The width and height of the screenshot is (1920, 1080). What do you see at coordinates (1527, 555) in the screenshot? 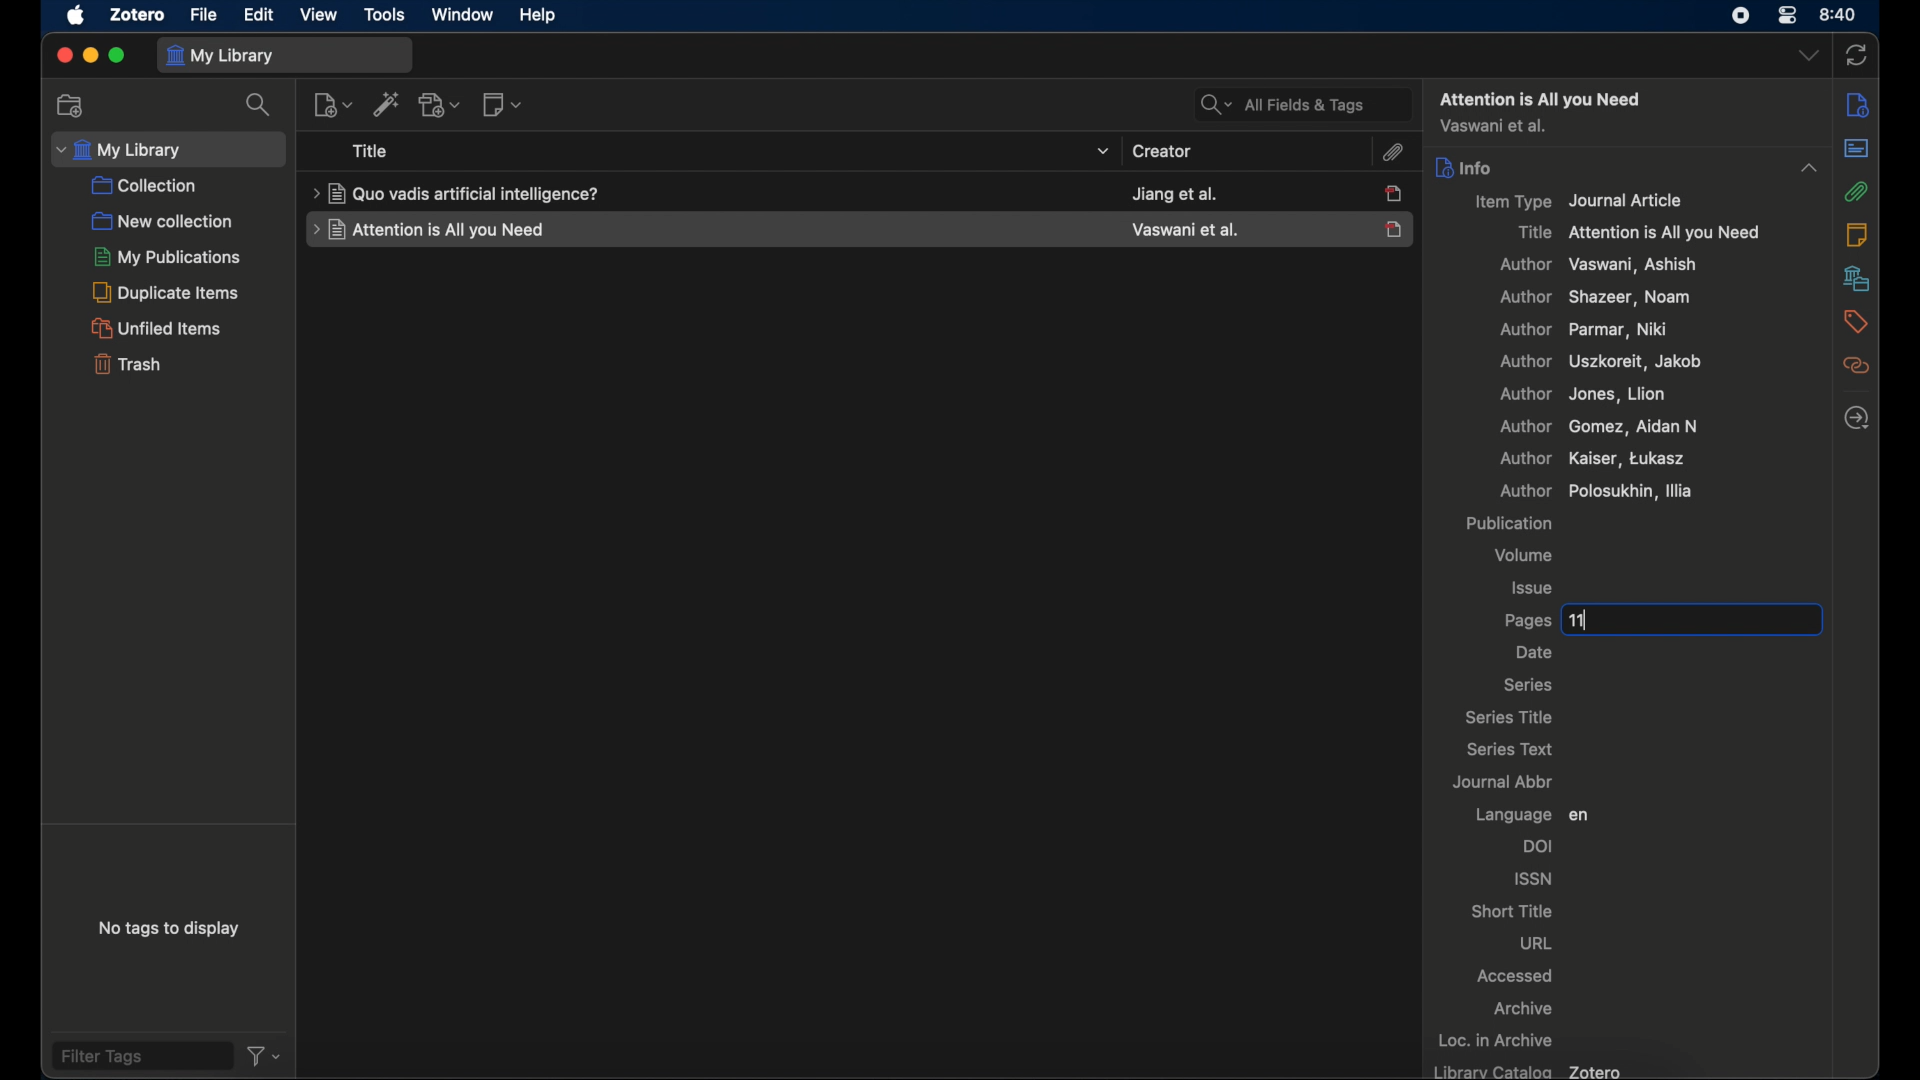
I see `volume` at bounding box center [1527, 555].